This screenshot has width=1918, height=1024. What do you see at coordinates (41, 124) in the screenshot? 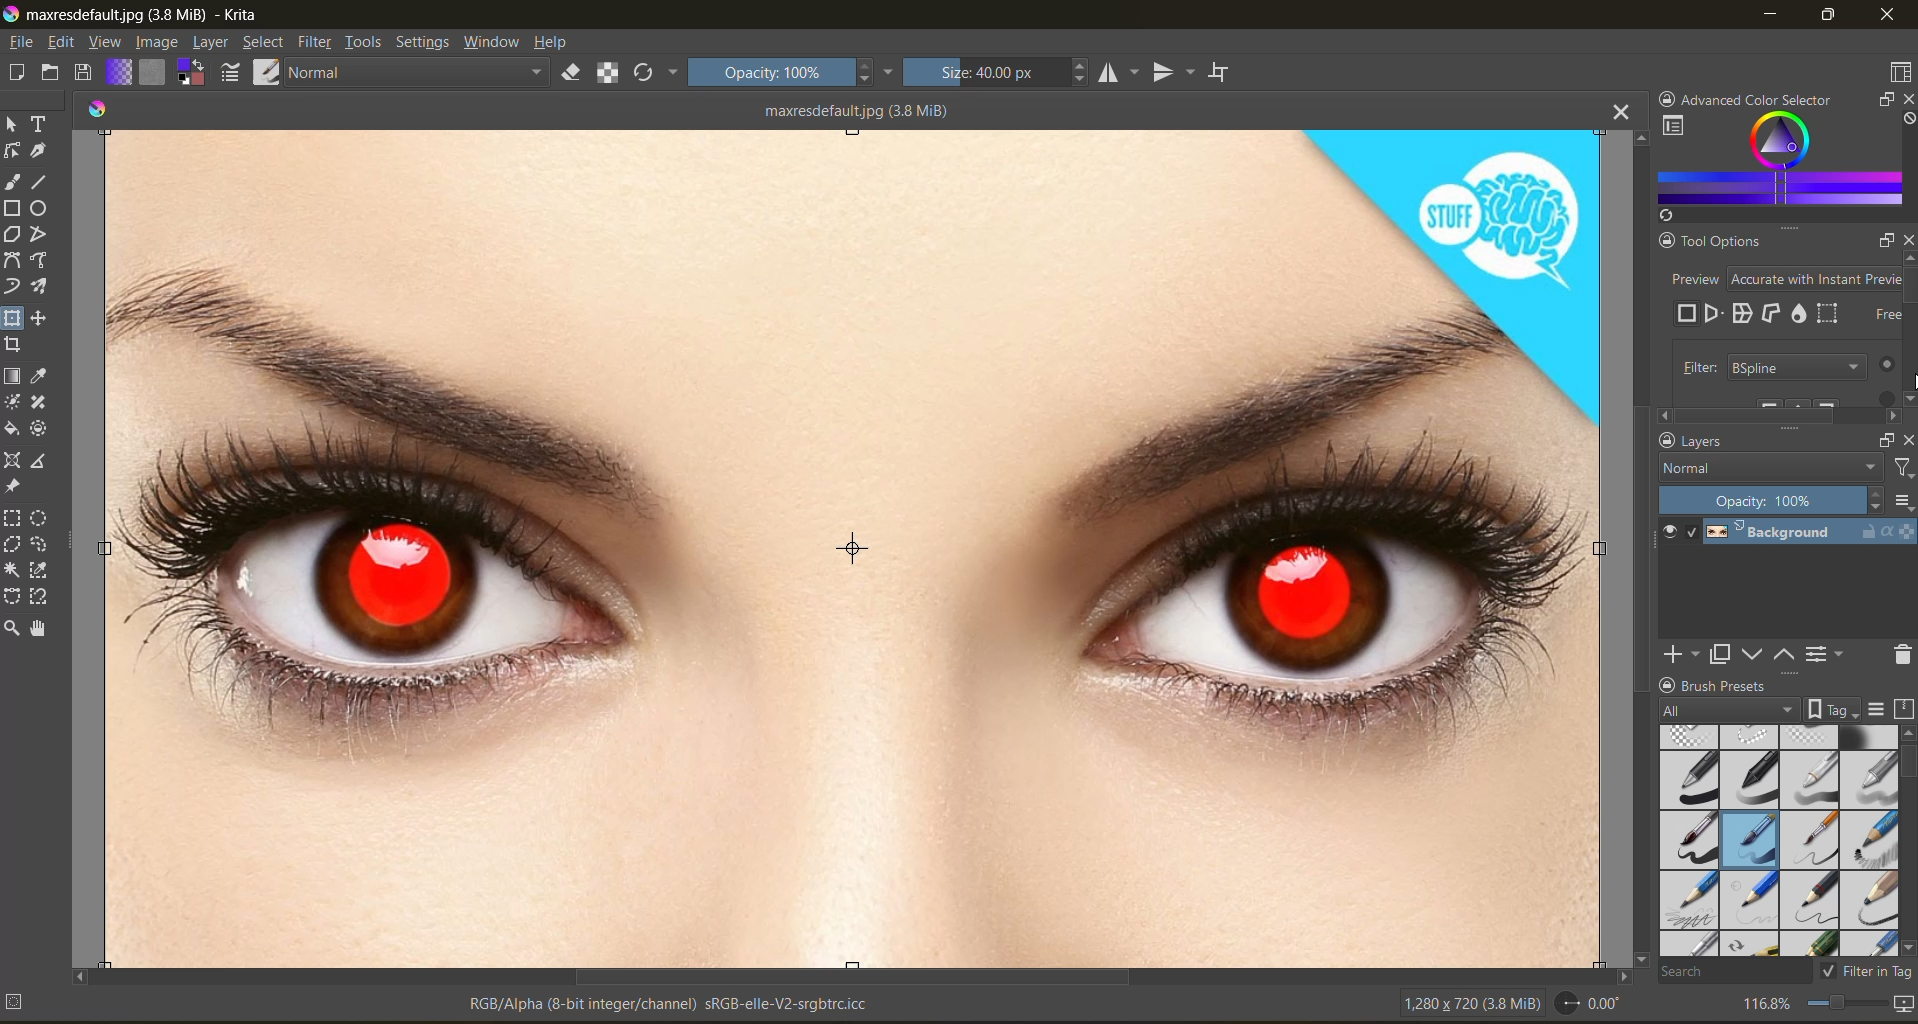
I see `tool` at bounding box center [41, 124].